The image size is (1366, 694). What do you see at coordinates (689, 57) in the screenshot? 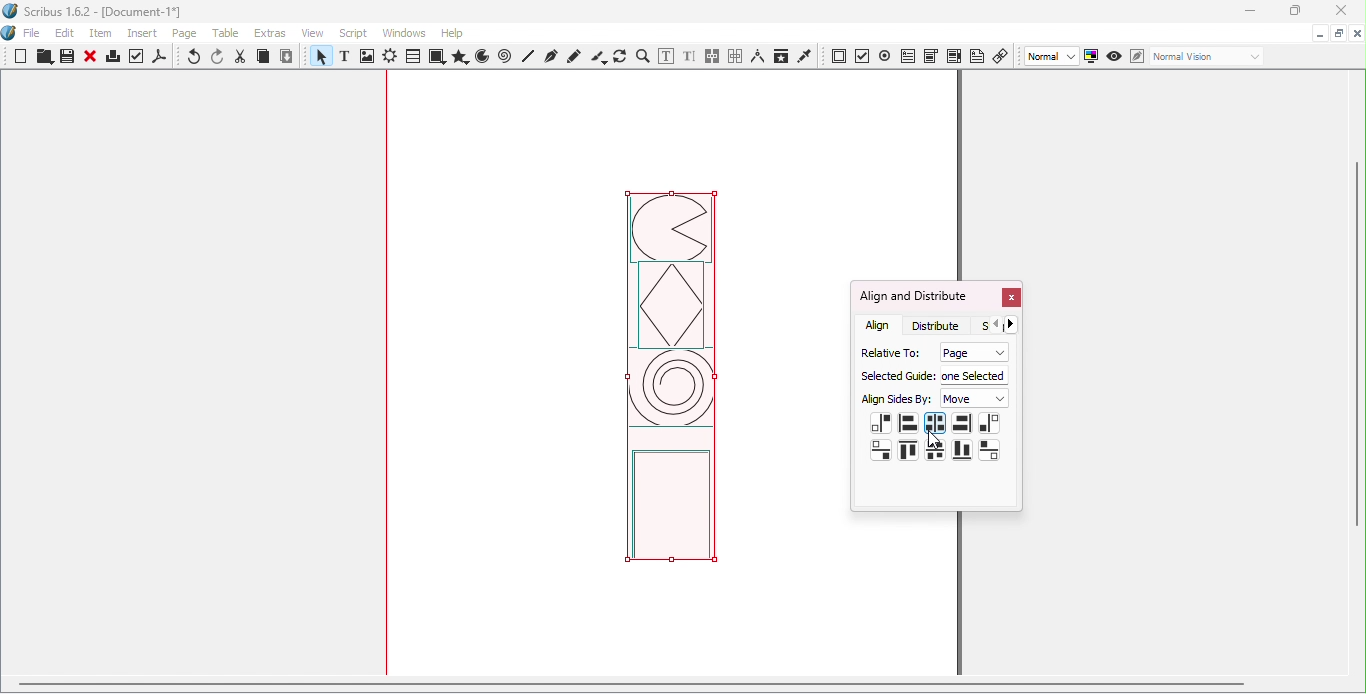
I see `Edit text with story editor` at bounding box center [689, 57].